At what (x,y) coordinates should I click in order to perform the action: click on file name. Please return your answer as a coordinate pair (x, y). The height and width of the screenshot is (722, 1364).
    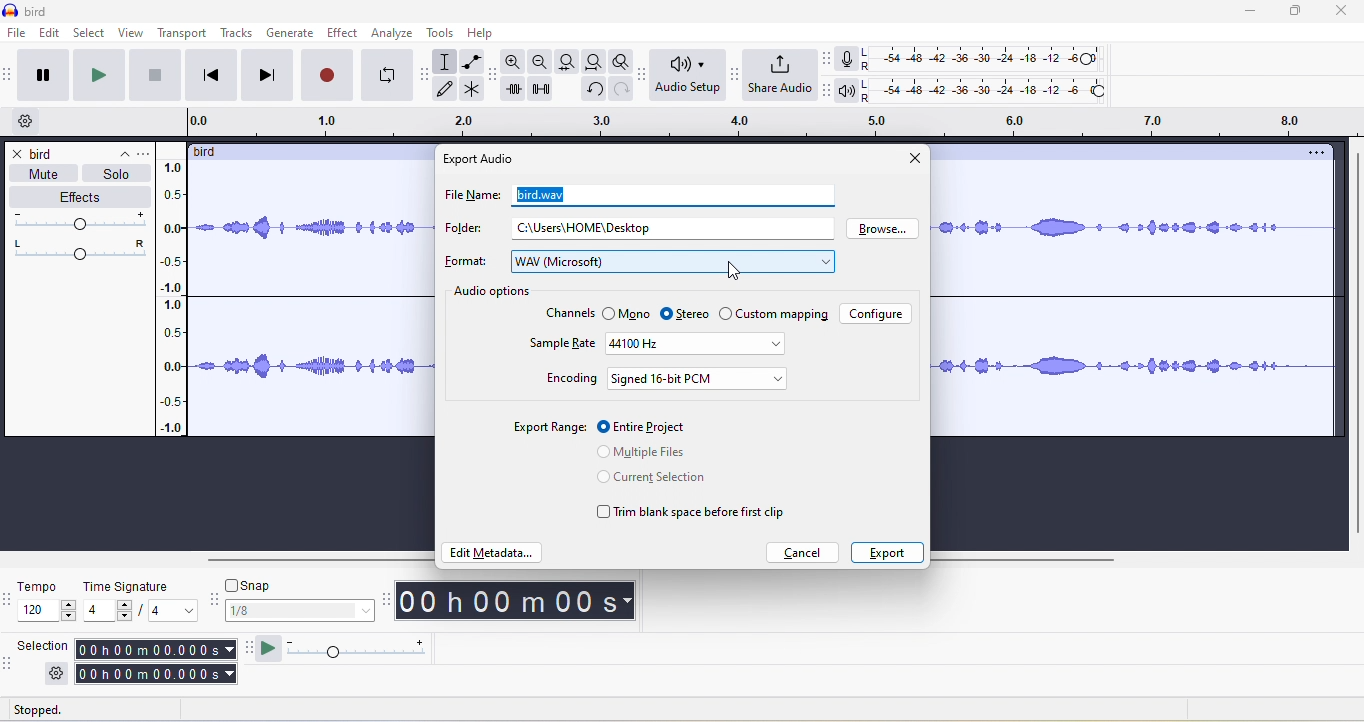
    Looking at the image, I should click on (469, 199).